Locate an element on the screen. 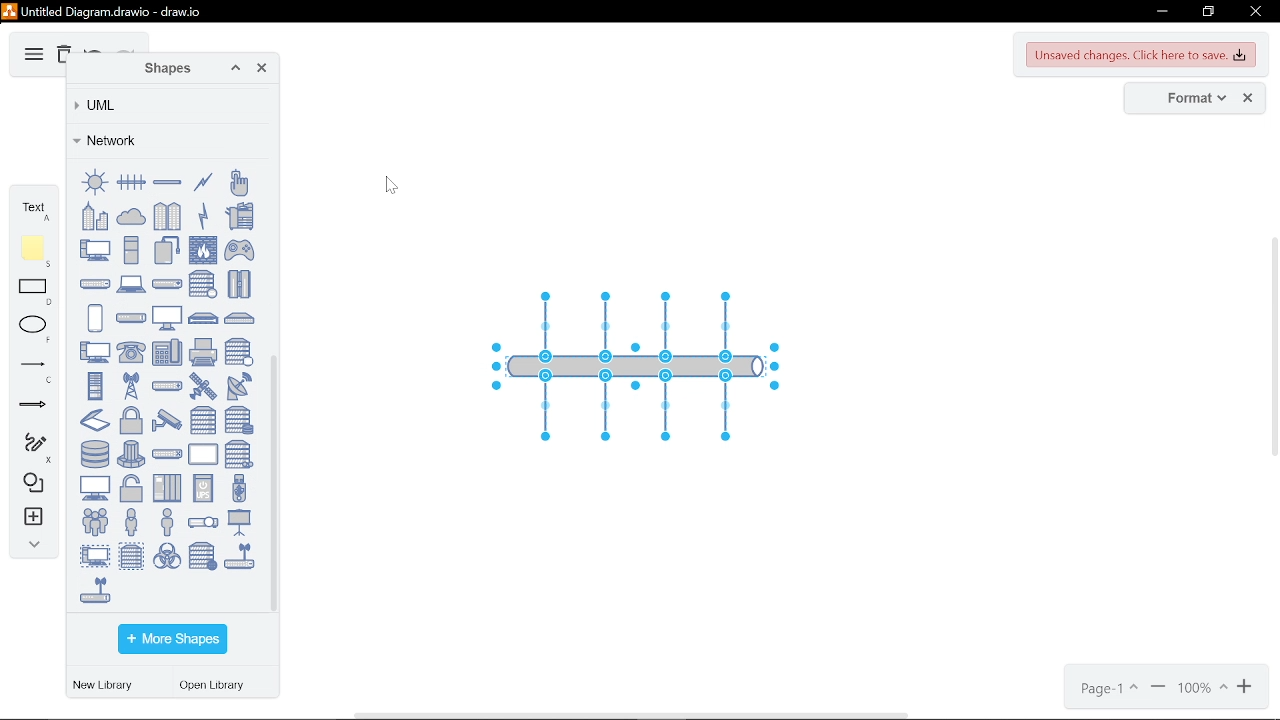 This screenshot has height=720, width=1280. USB stick is located at coordinates (239, 488).